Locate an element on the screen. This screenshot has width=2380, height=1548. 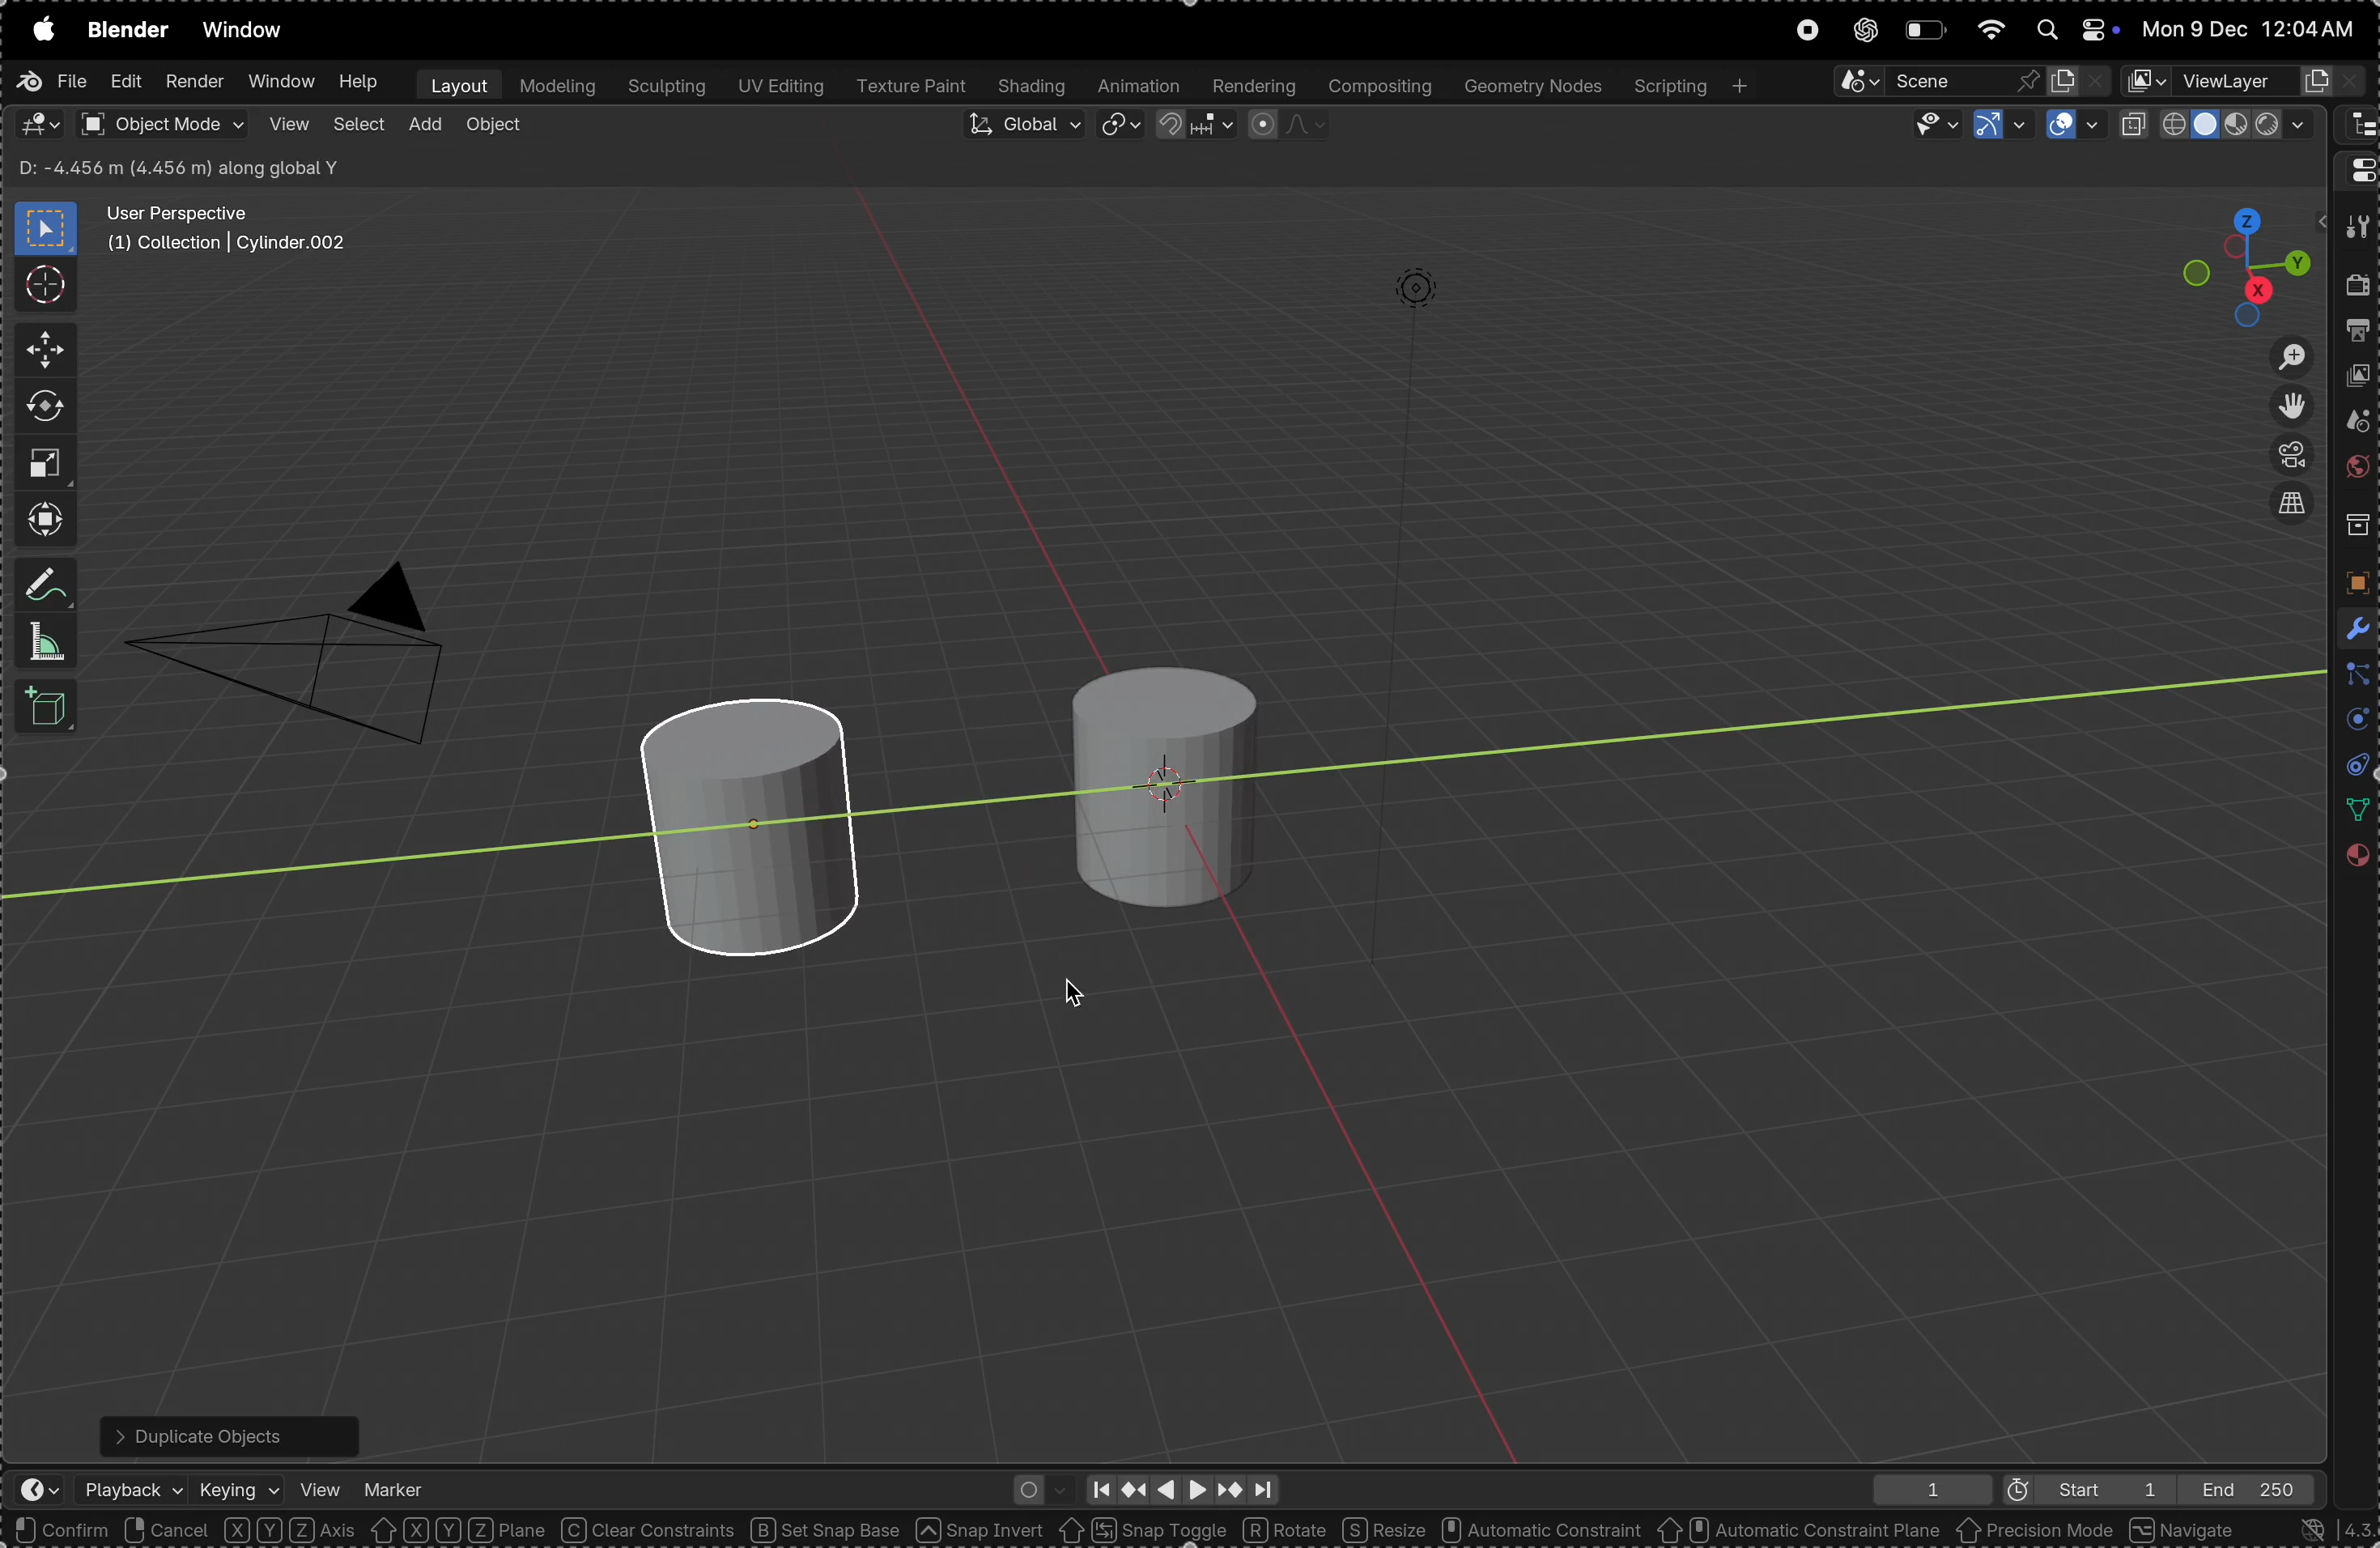
clear constraints is located at coordinates (650, 1531).